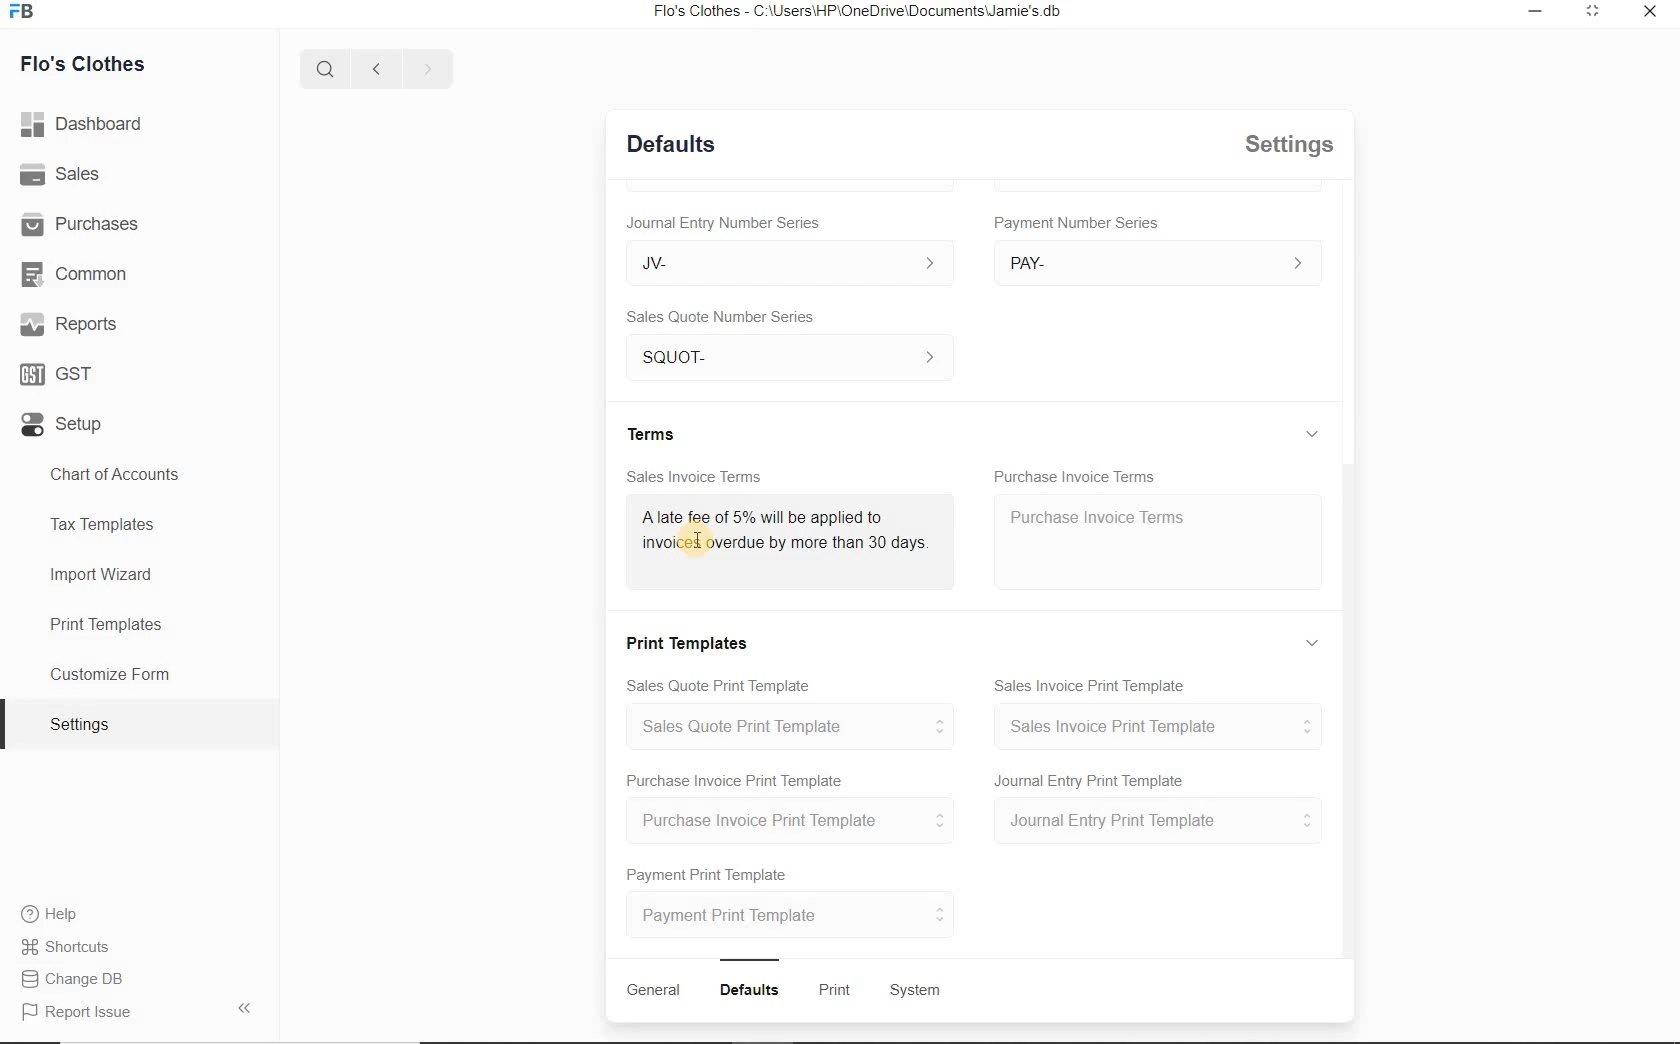 The width and height of the screenshot is (1680, 1044). What do you see at coordinates (60, 429) in the screenshot?
I see `Setup` at bounding box center [60, 429].